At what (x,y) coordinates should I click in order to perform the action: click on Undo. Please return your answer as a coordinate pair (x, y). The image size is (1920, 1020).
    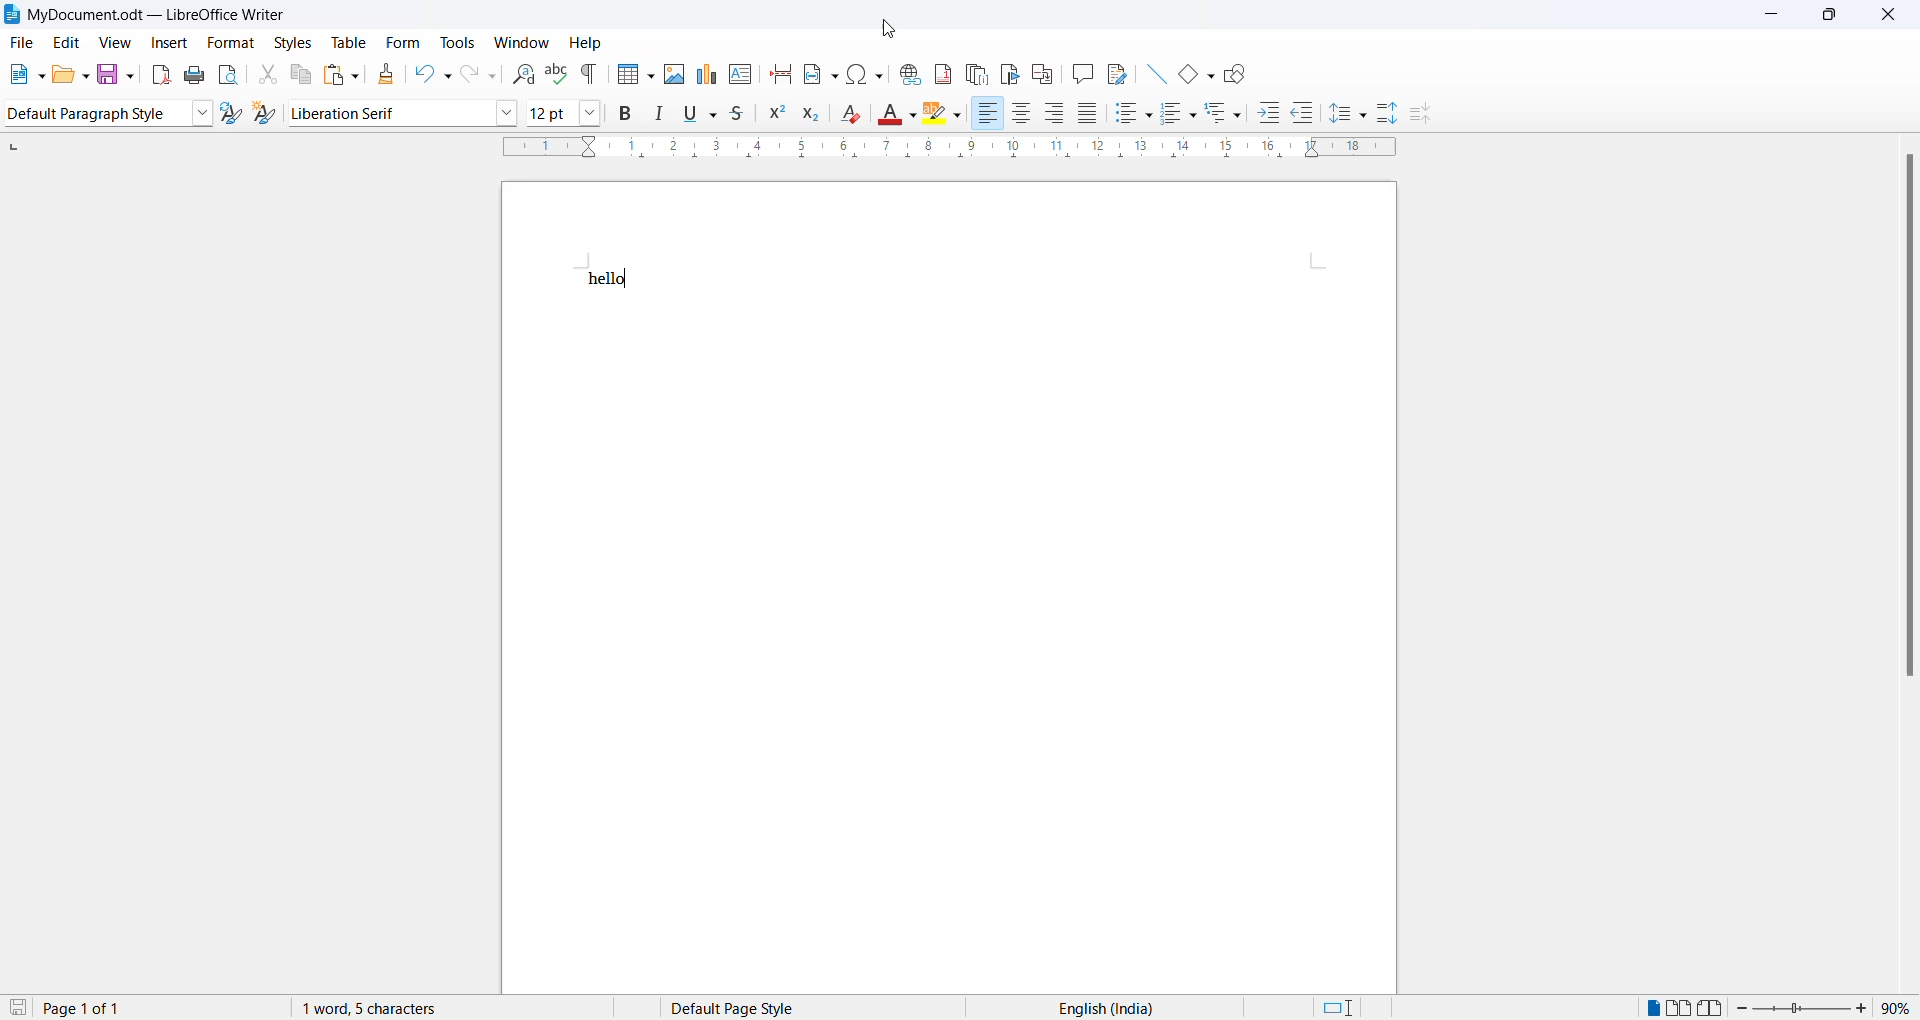
    Looking at the image, I should click on (424, 75).